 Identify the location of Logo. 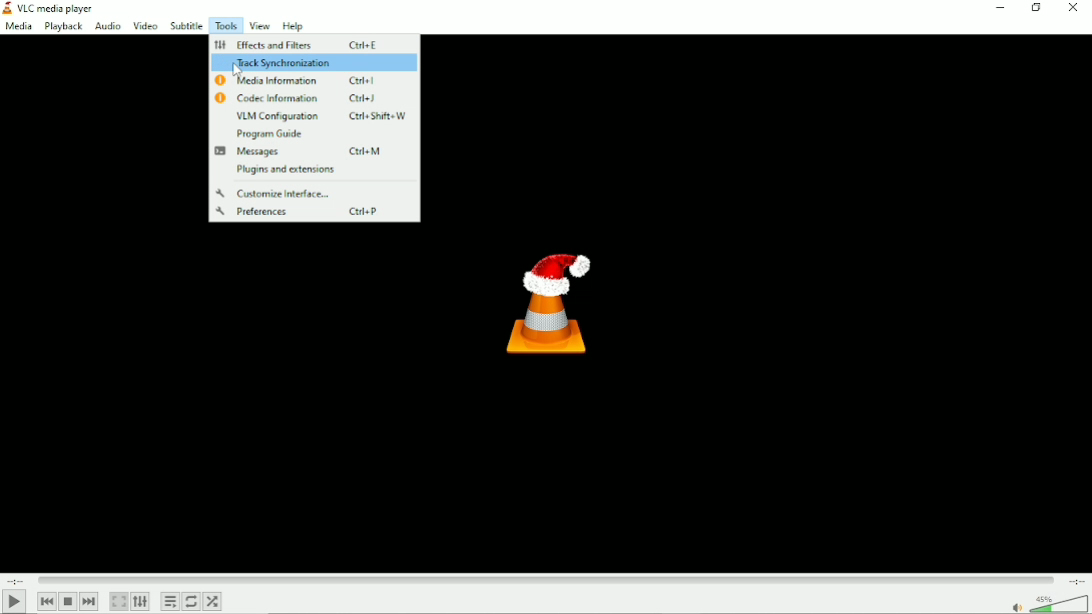
(547, 298).